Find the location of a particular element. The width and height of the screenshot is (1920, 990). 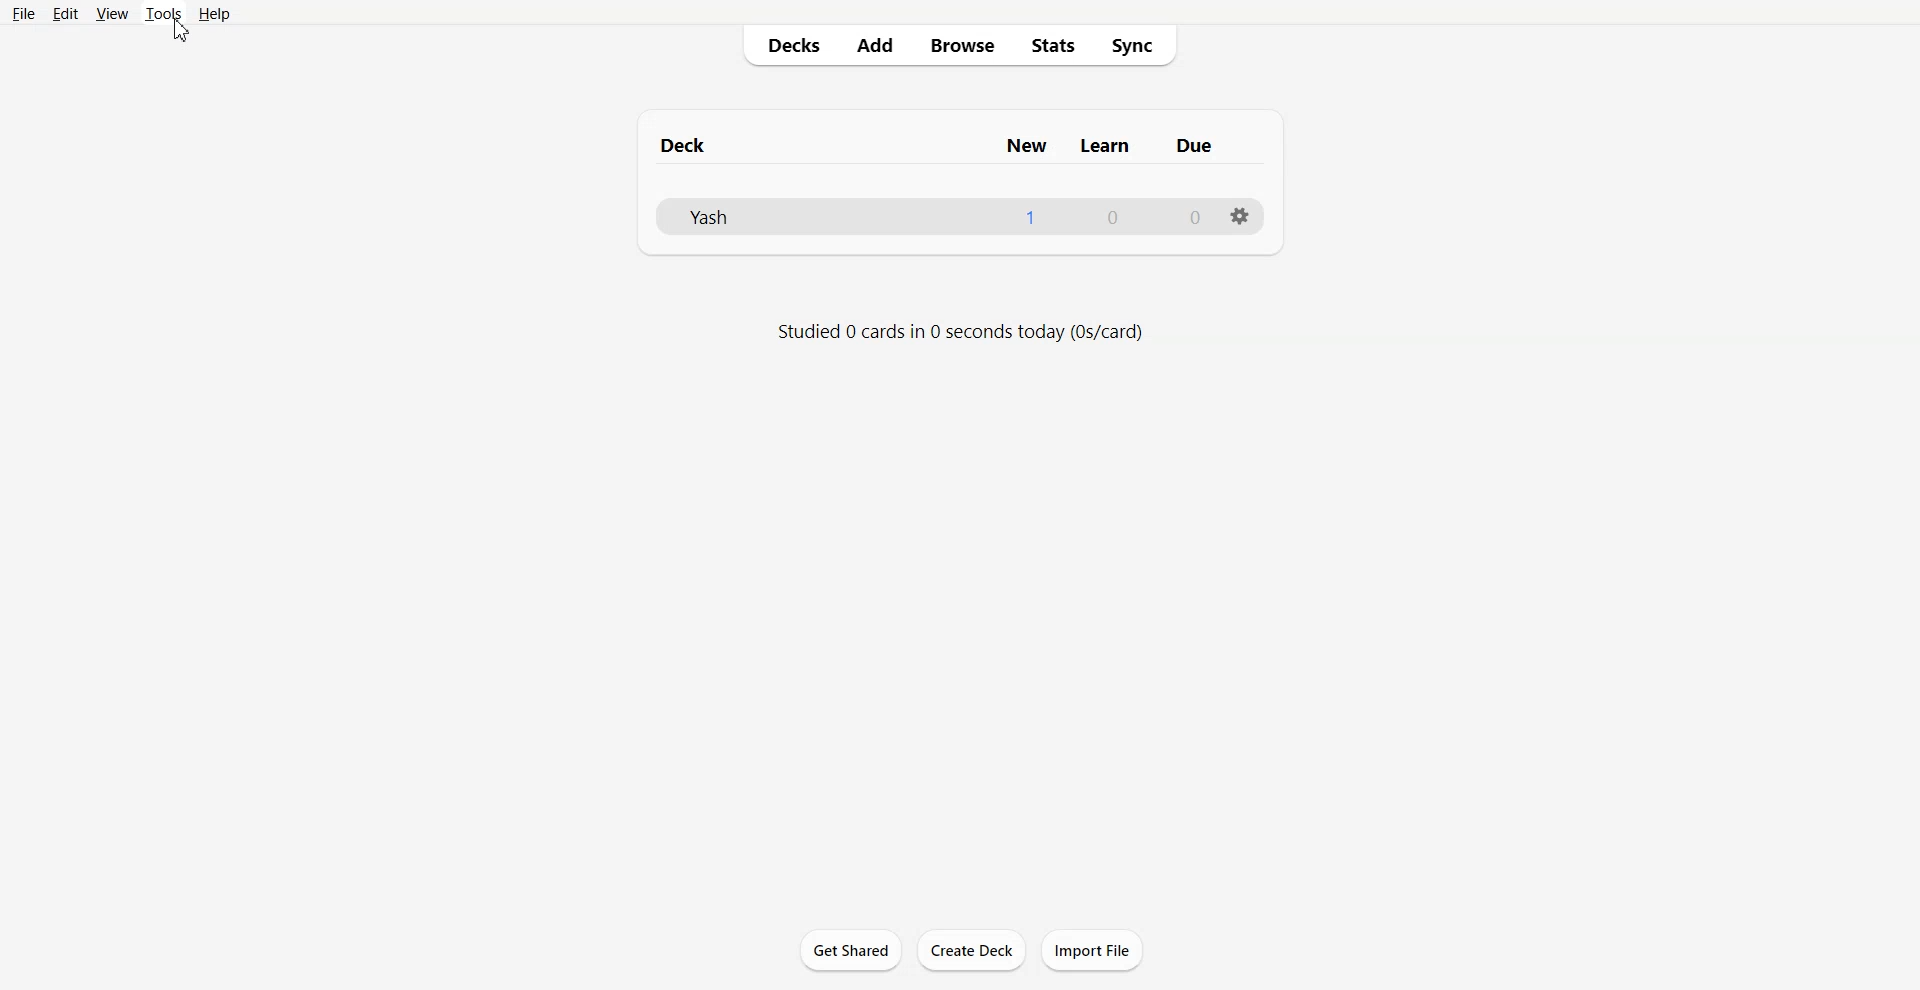

Edit is located at coordinates (64, 14).